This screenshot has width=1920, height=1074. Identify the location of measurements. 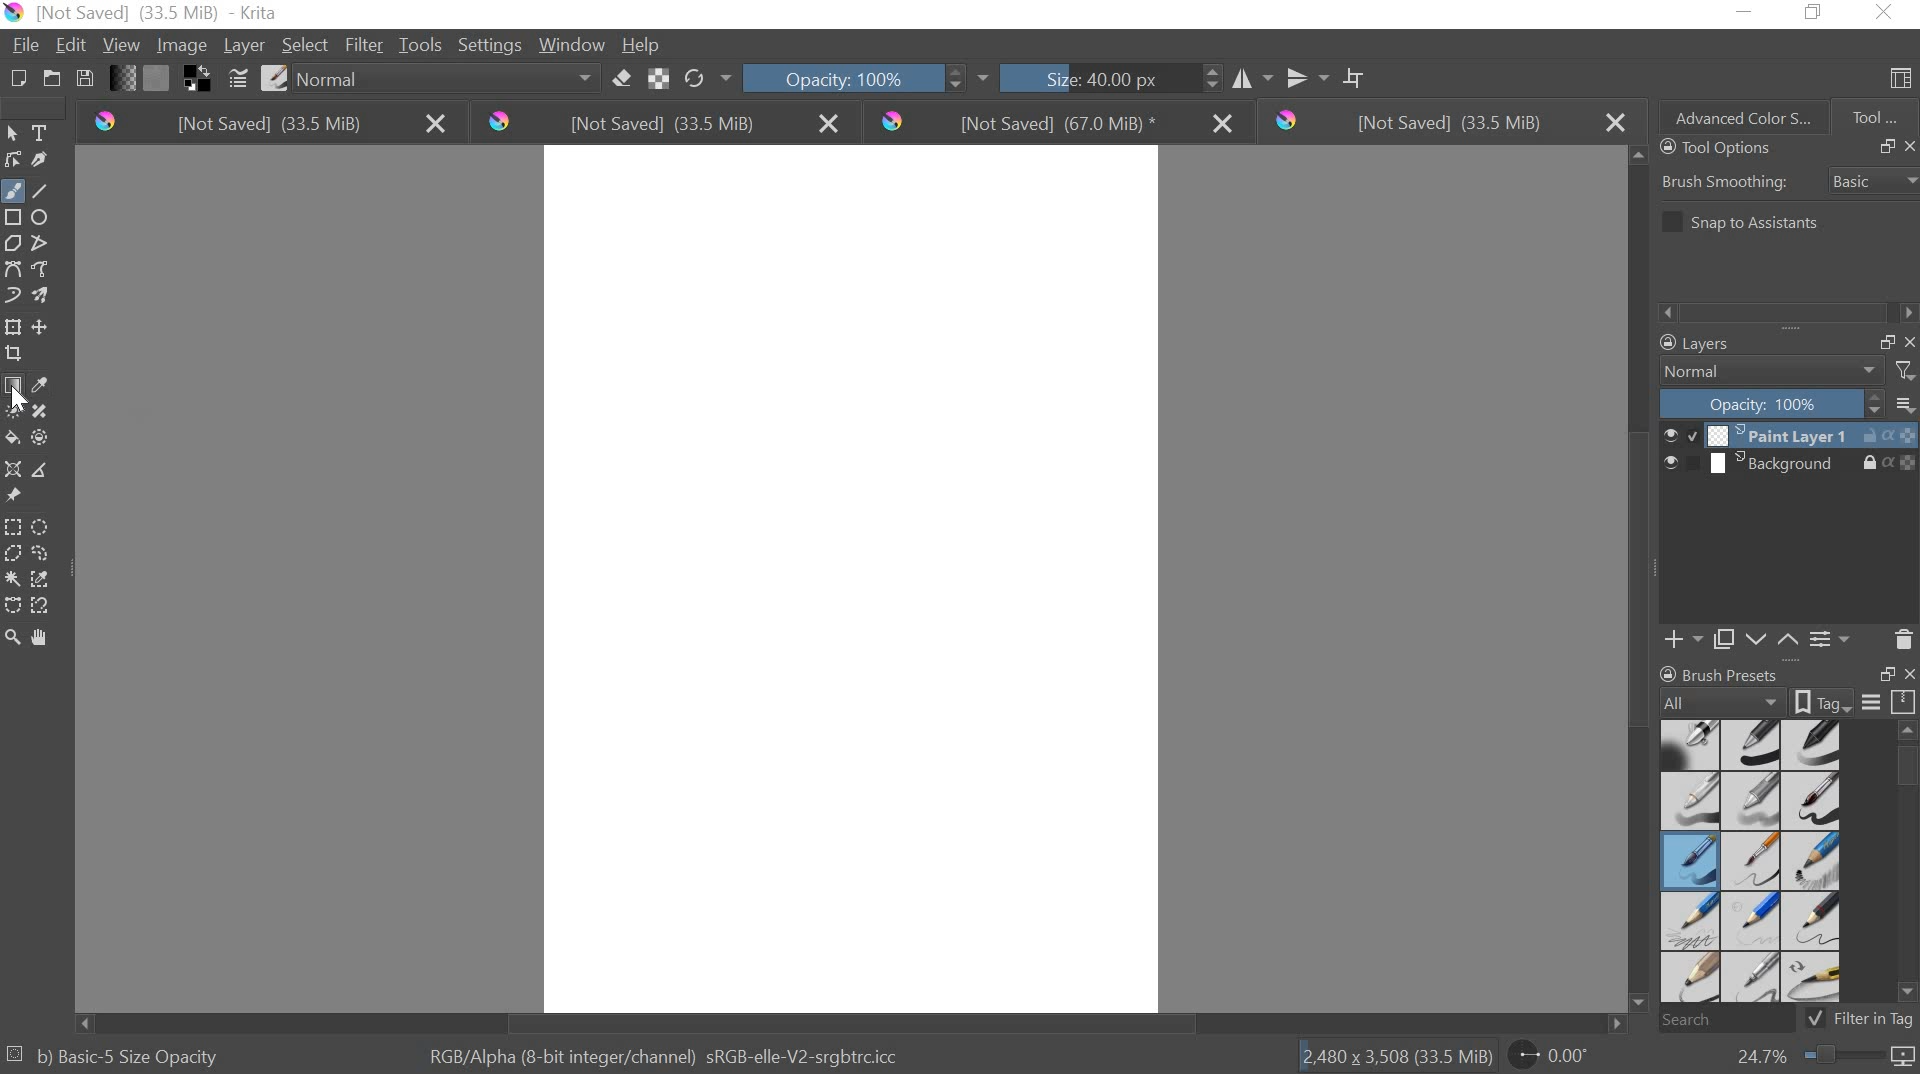
(46, 469).